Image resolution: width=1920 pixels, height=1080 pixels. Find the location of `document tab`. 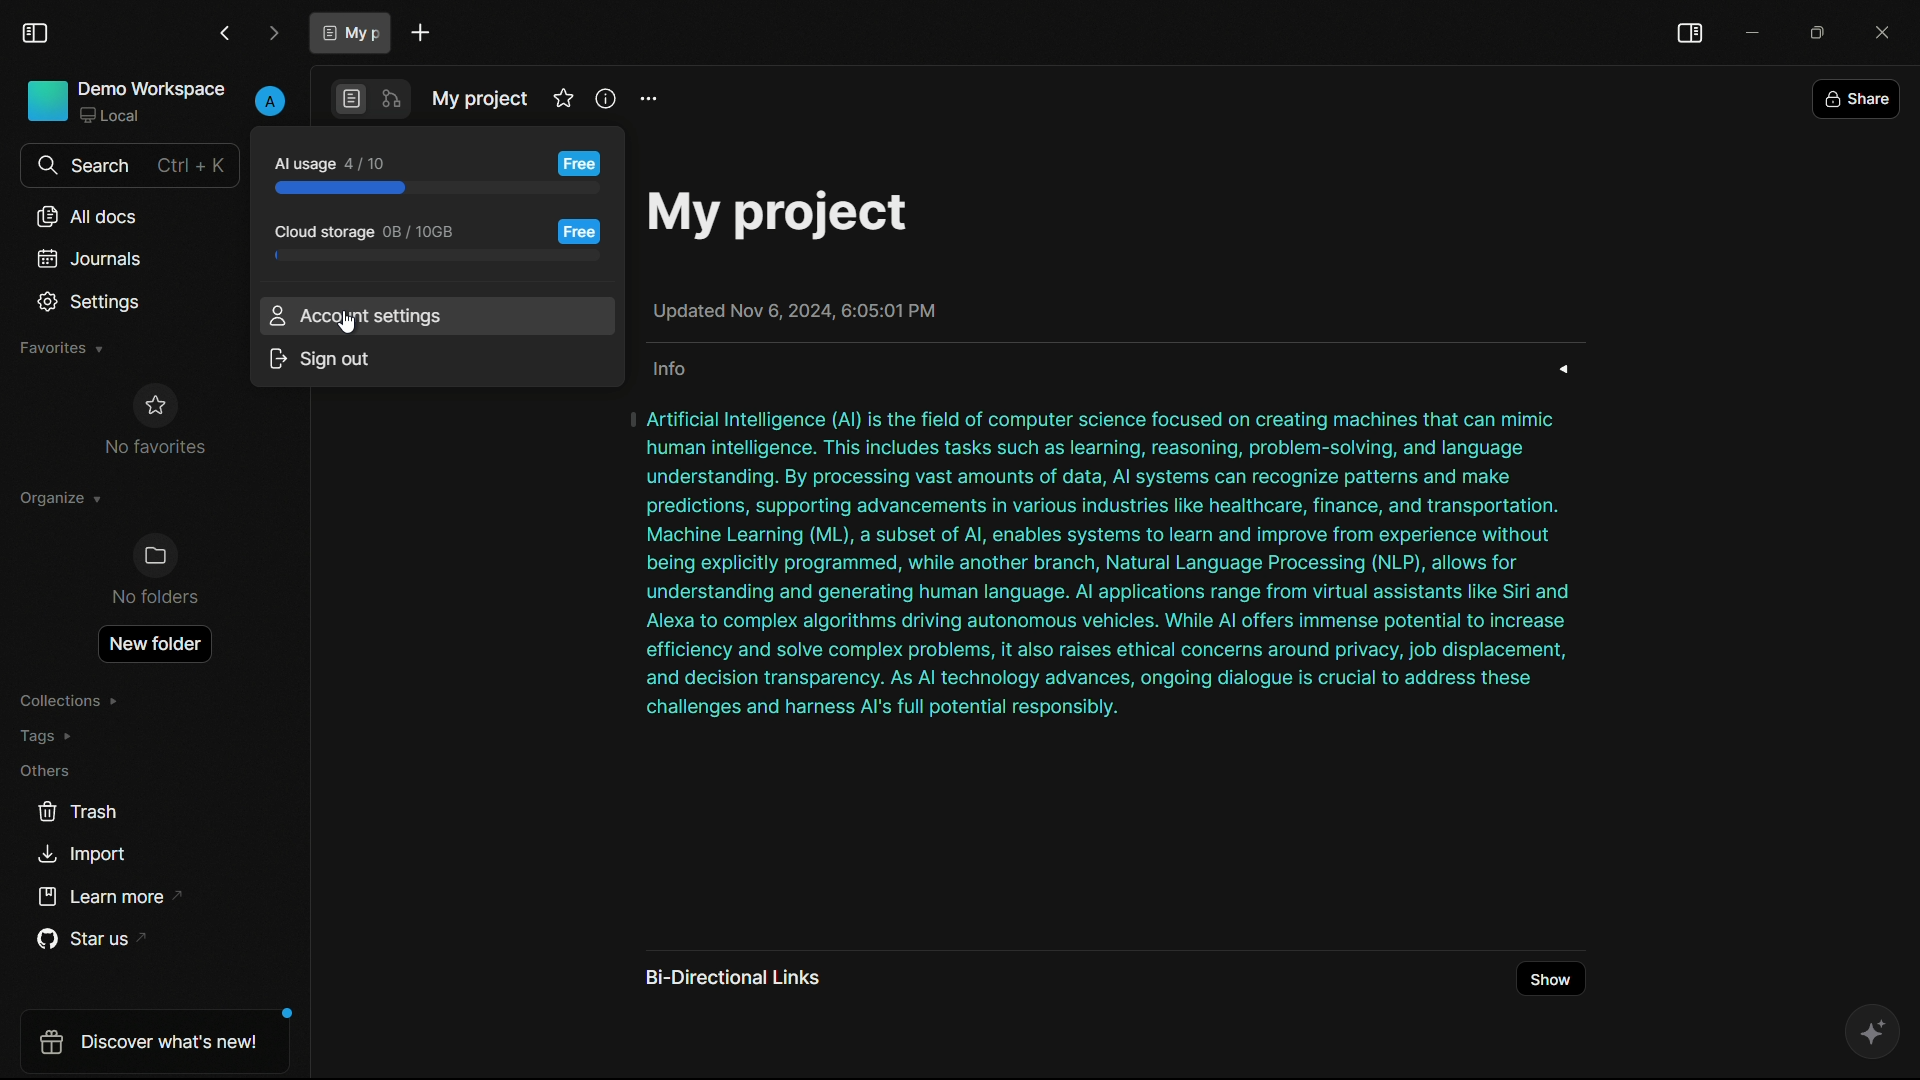

document tab is located at coordinates (350, 32).